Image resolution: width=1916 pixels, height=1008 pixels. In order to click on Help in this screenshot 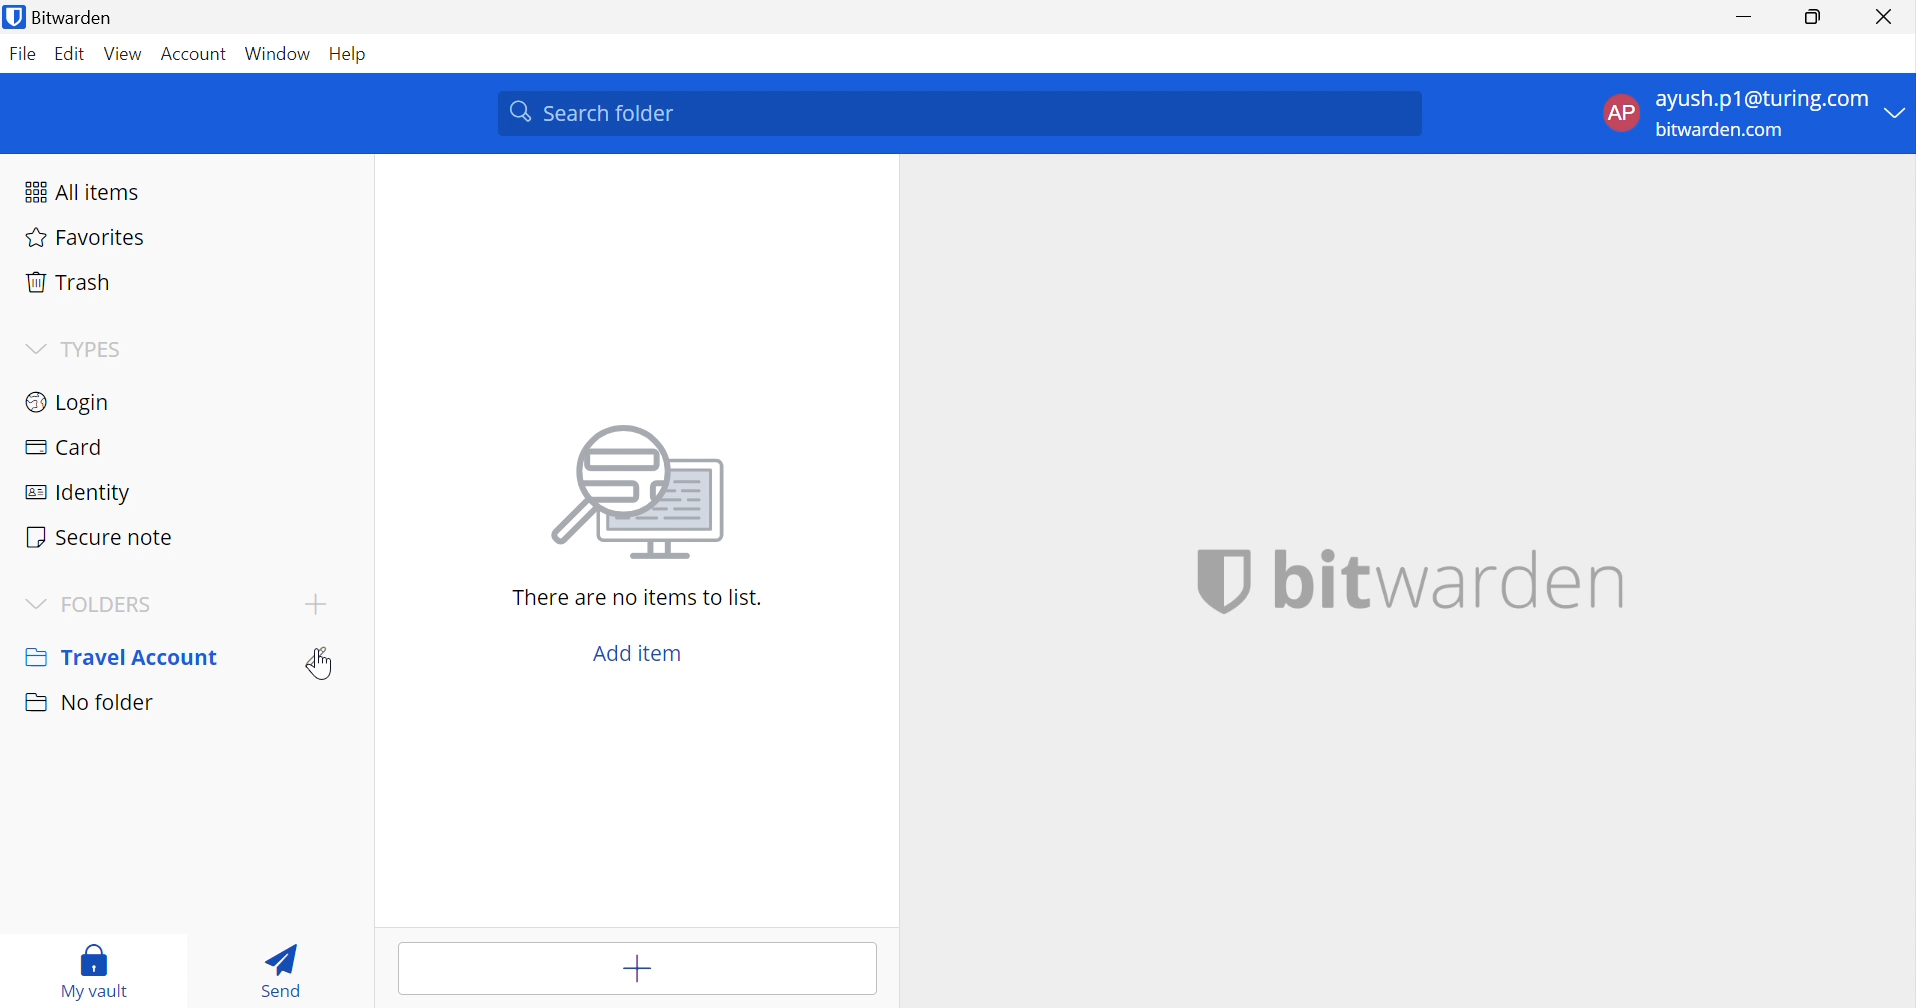, I will do `click(344, 55)`.